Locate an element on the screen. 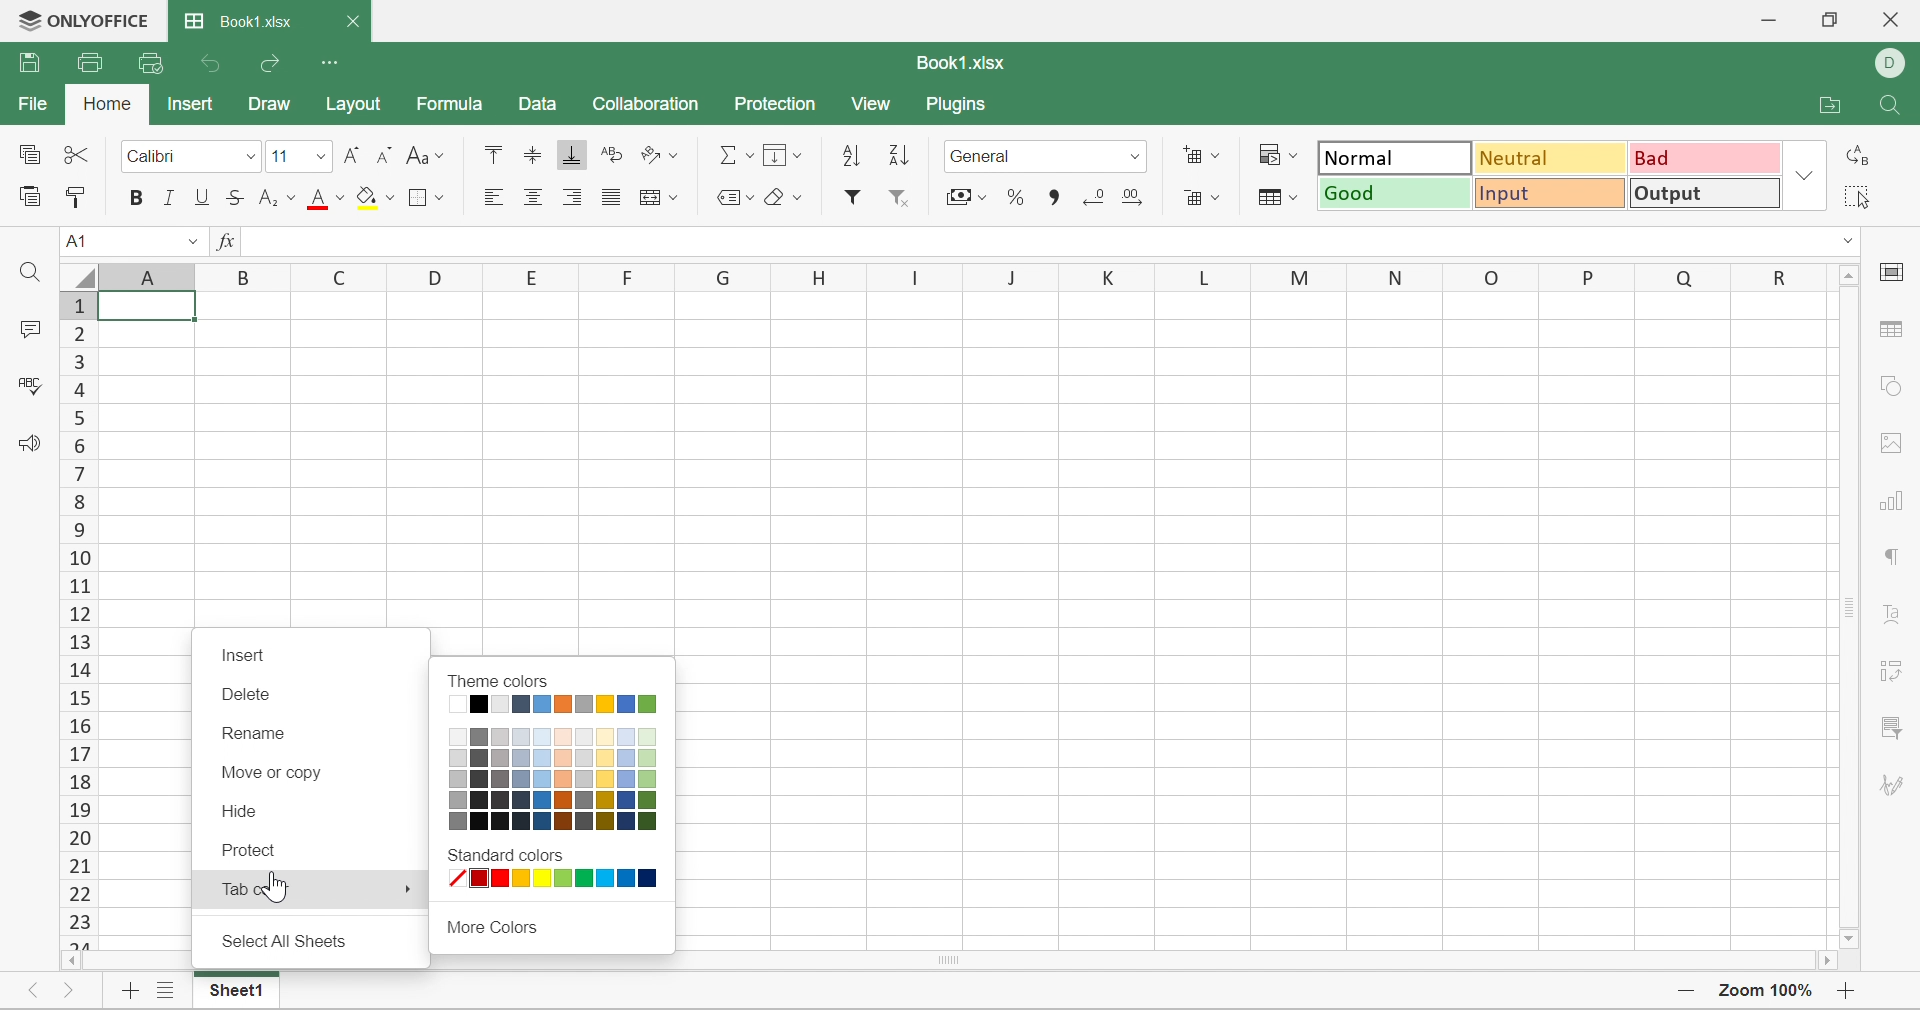 Image resolution: width=1920 pixels, height=1010 pixels. Plugins is located at coordinates (959, 105).